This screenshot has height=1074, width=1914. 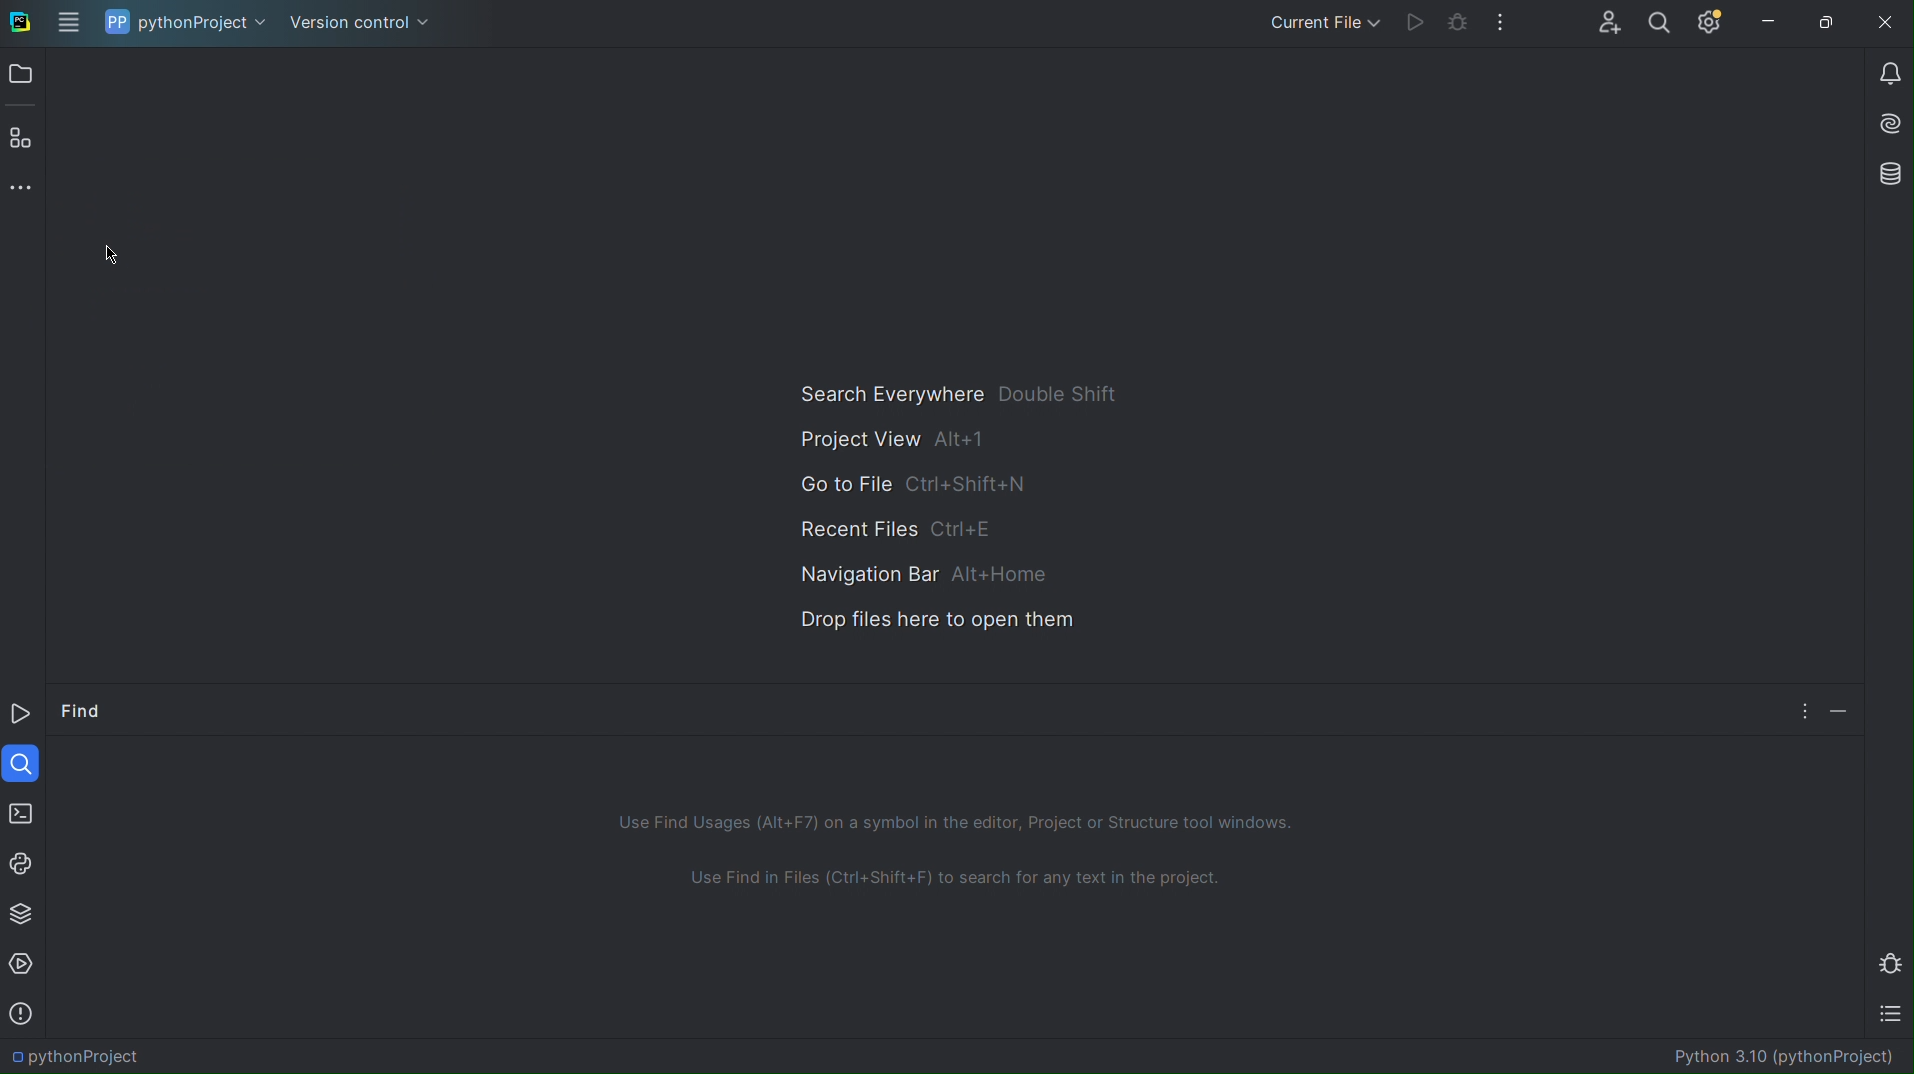 What do you see at coordinates (959, 882) in the screenshot?
I see `Find Terminal` at bounding box center [959, 882].